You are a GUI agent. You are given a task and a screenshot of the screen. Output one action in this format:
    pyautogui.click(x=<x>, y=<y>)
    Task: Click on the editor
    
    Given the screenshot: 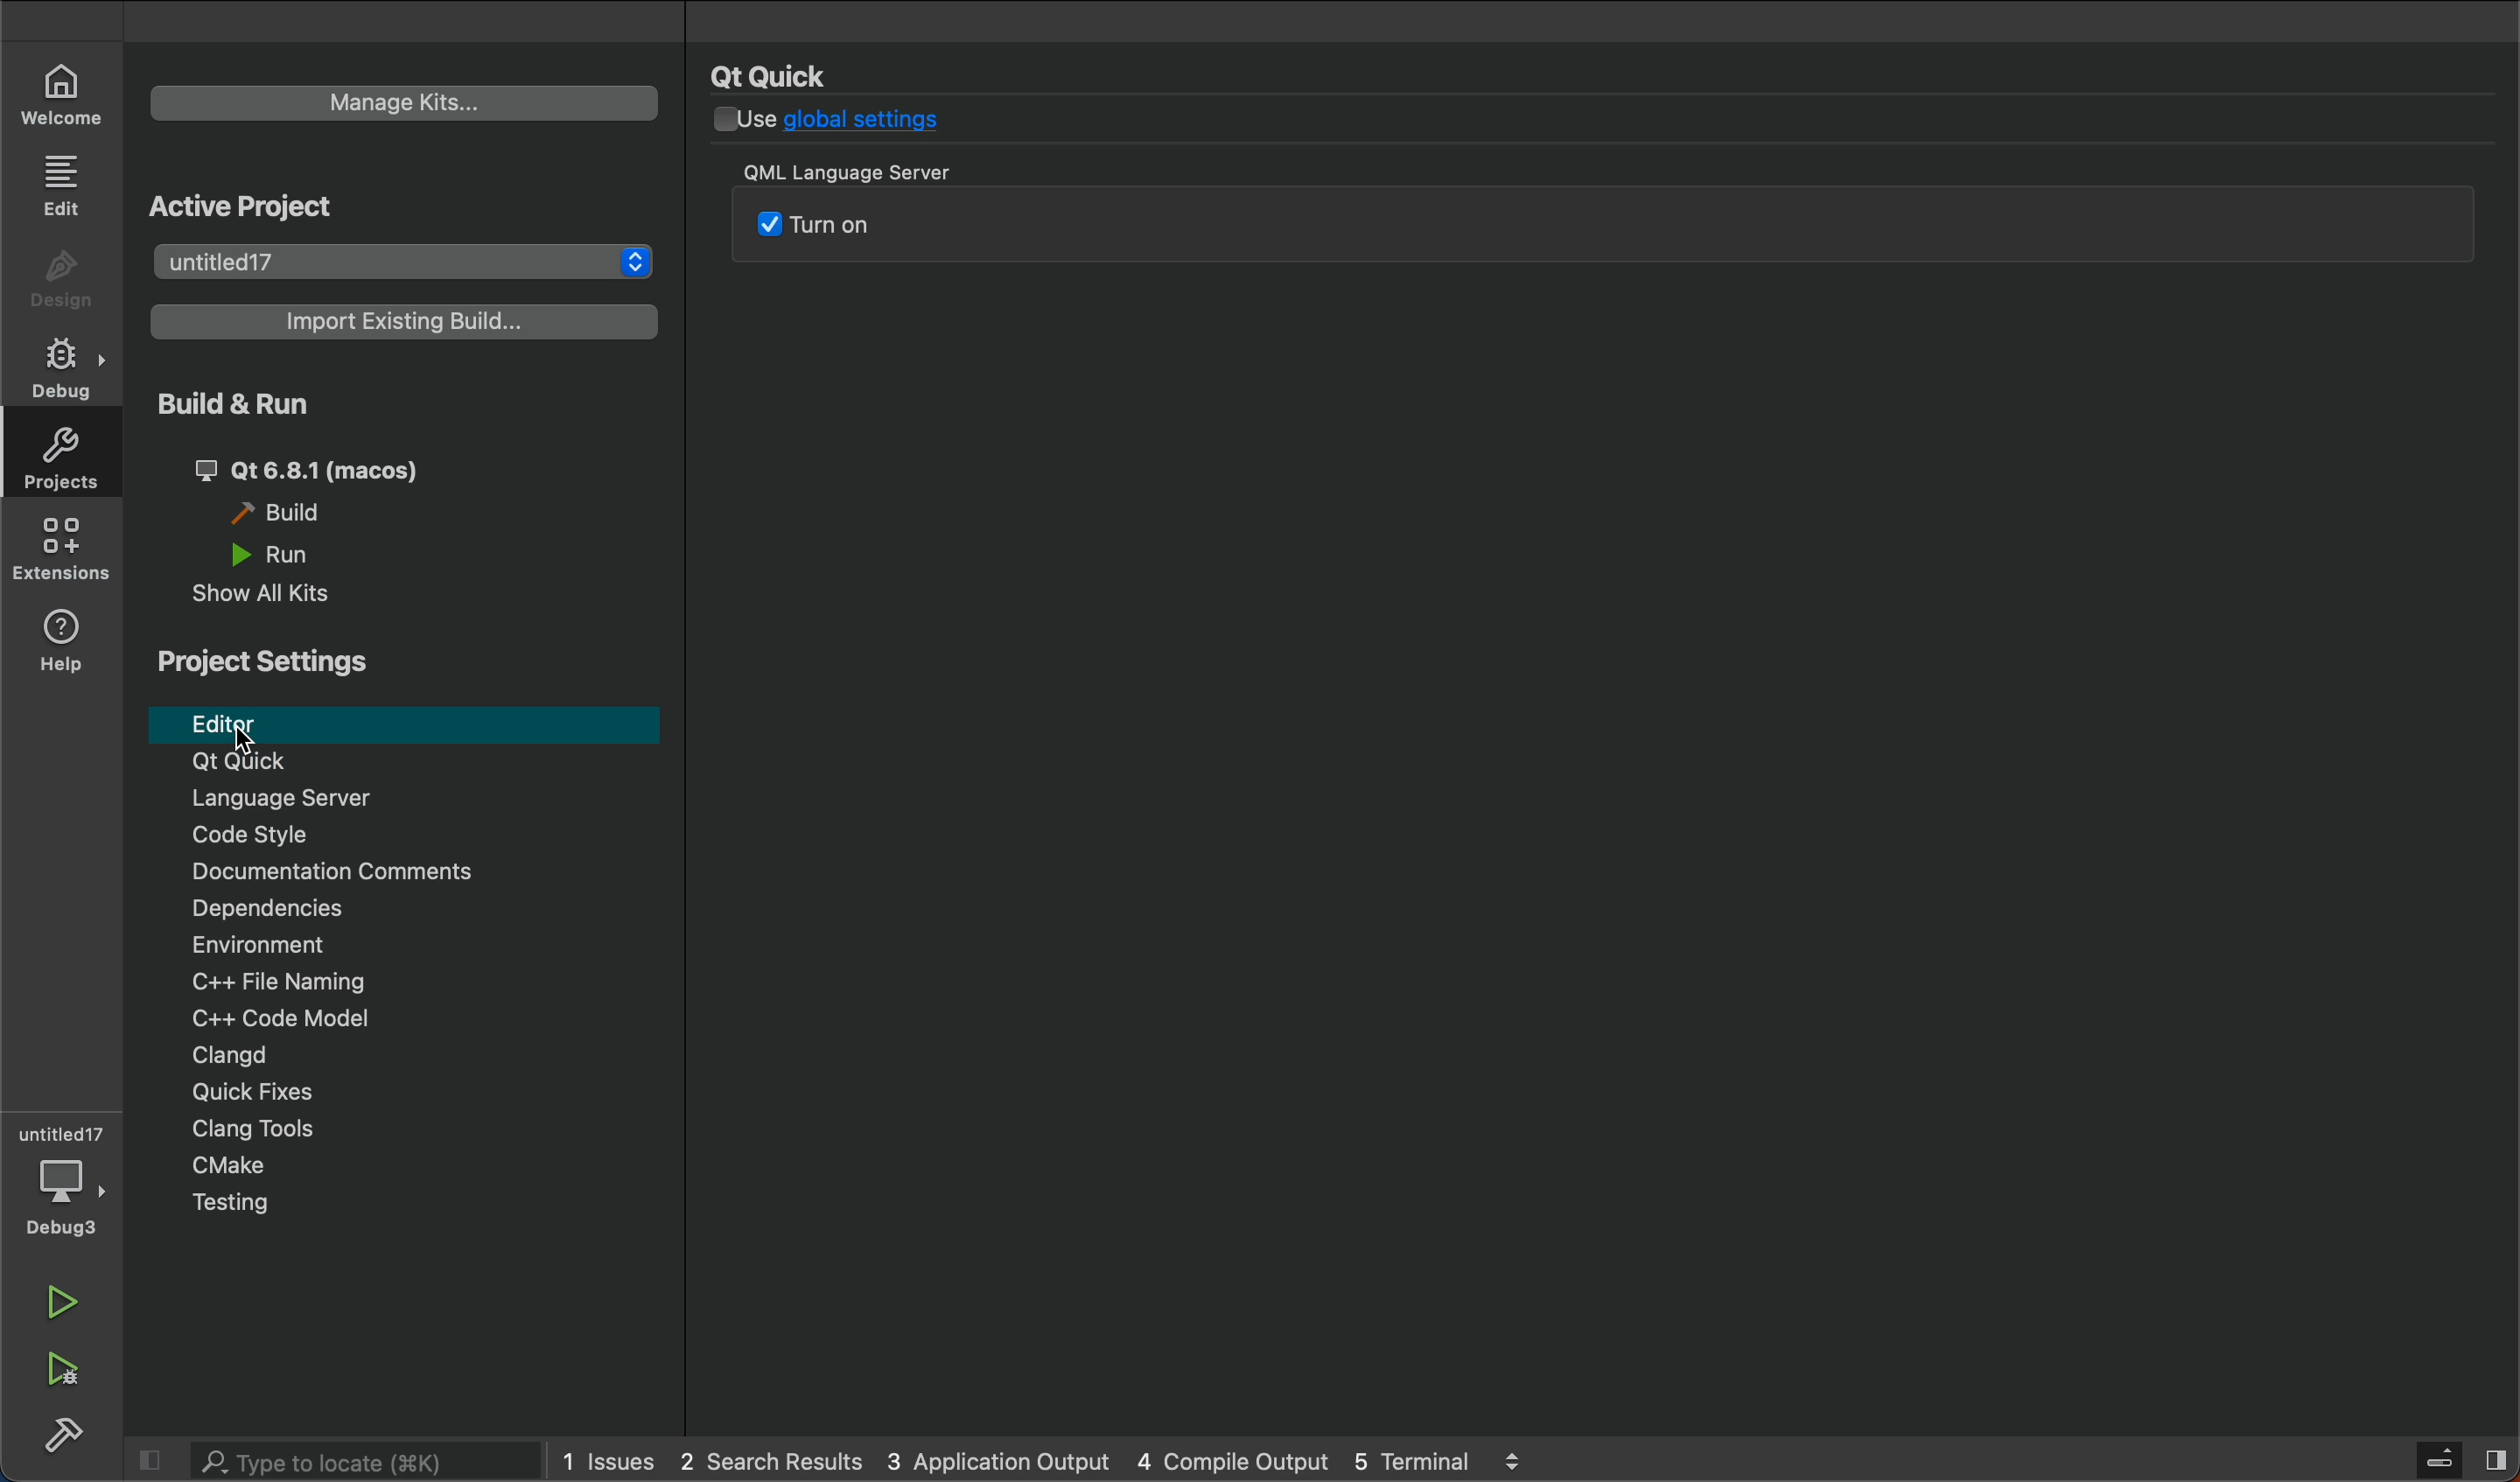 What is the action you would take?
    pyautogui.click(x=408, y=724)
    